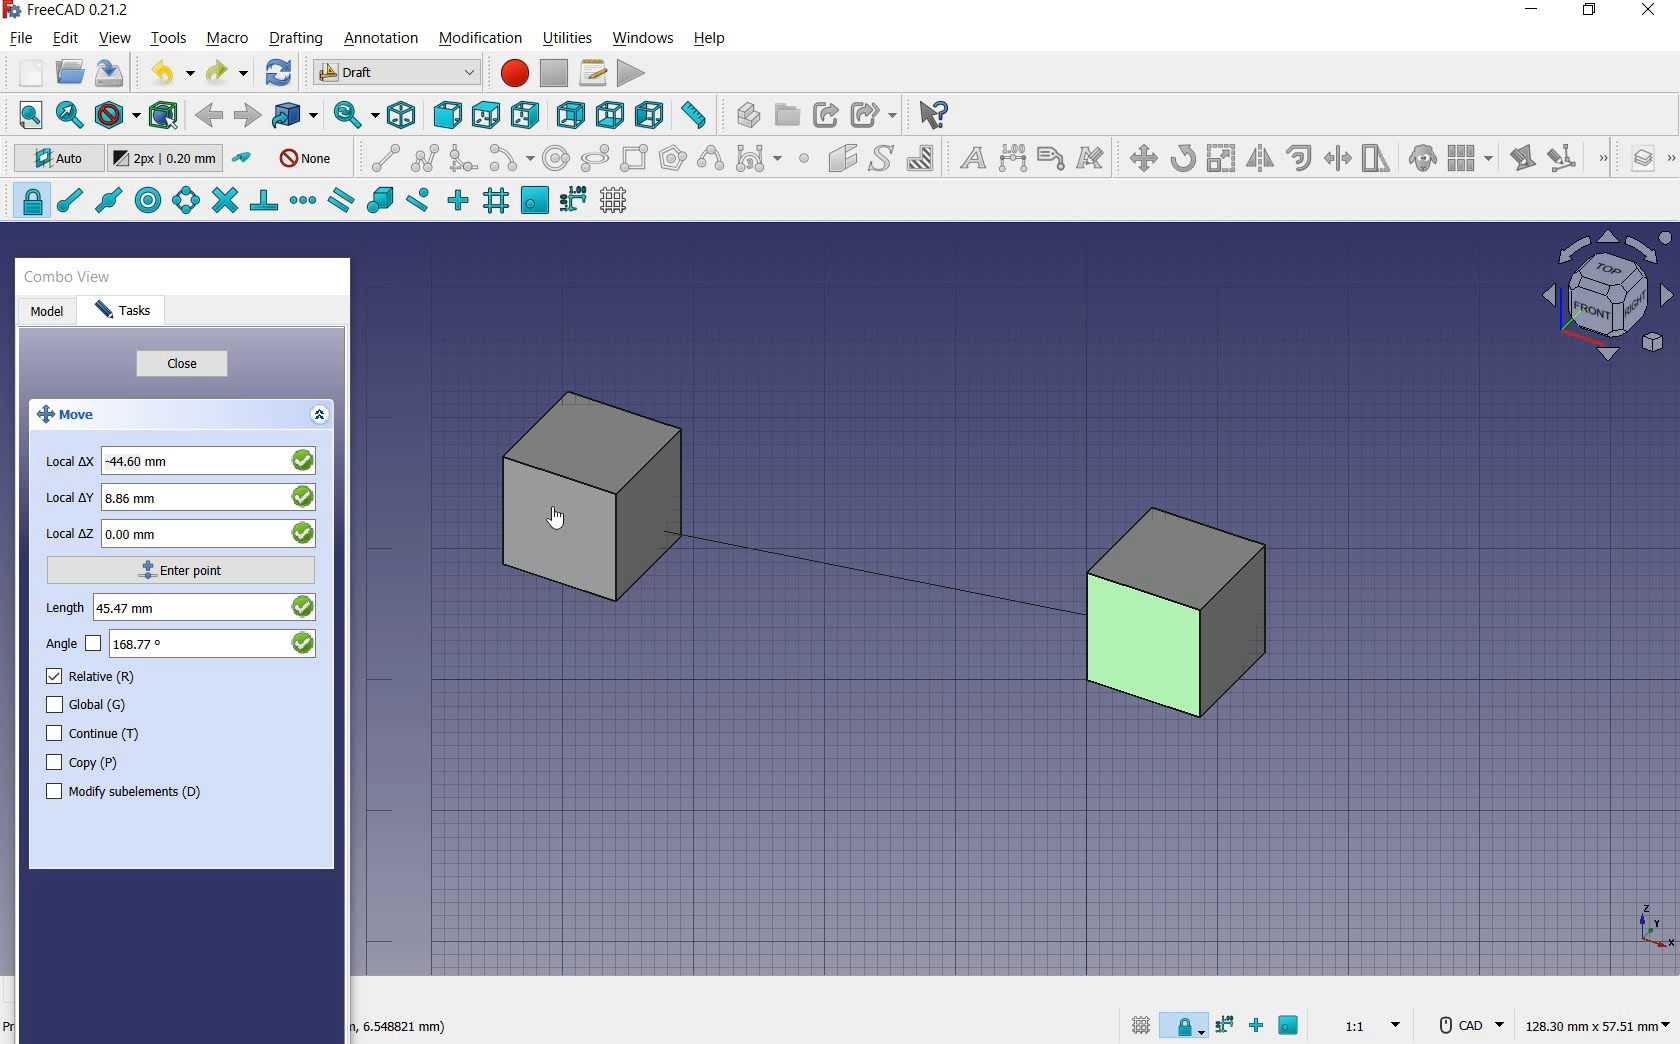  Describe the element at coordinates (673, 159) in the screenshot. I see `polygon` at that location.